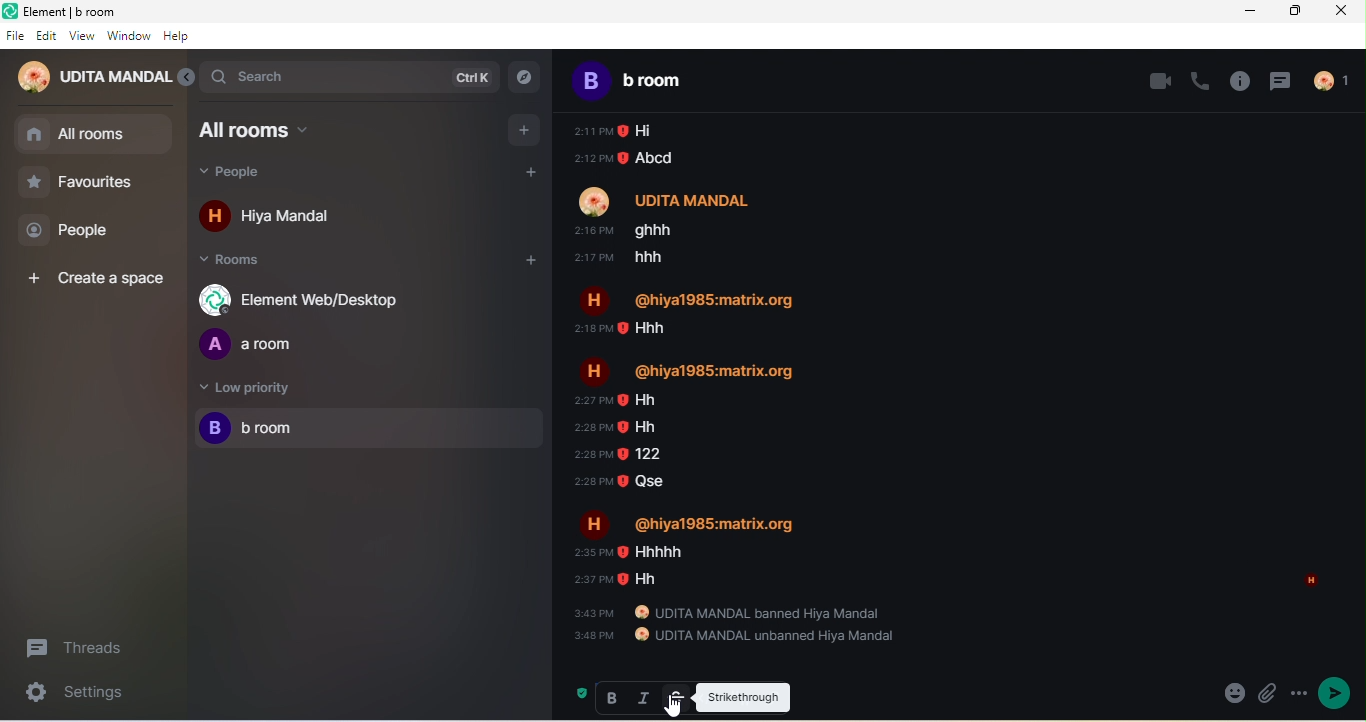  What do you see at coordinates (74, 136) in the screenshot?
I see `all rooms` at bounding box center [74, 136].